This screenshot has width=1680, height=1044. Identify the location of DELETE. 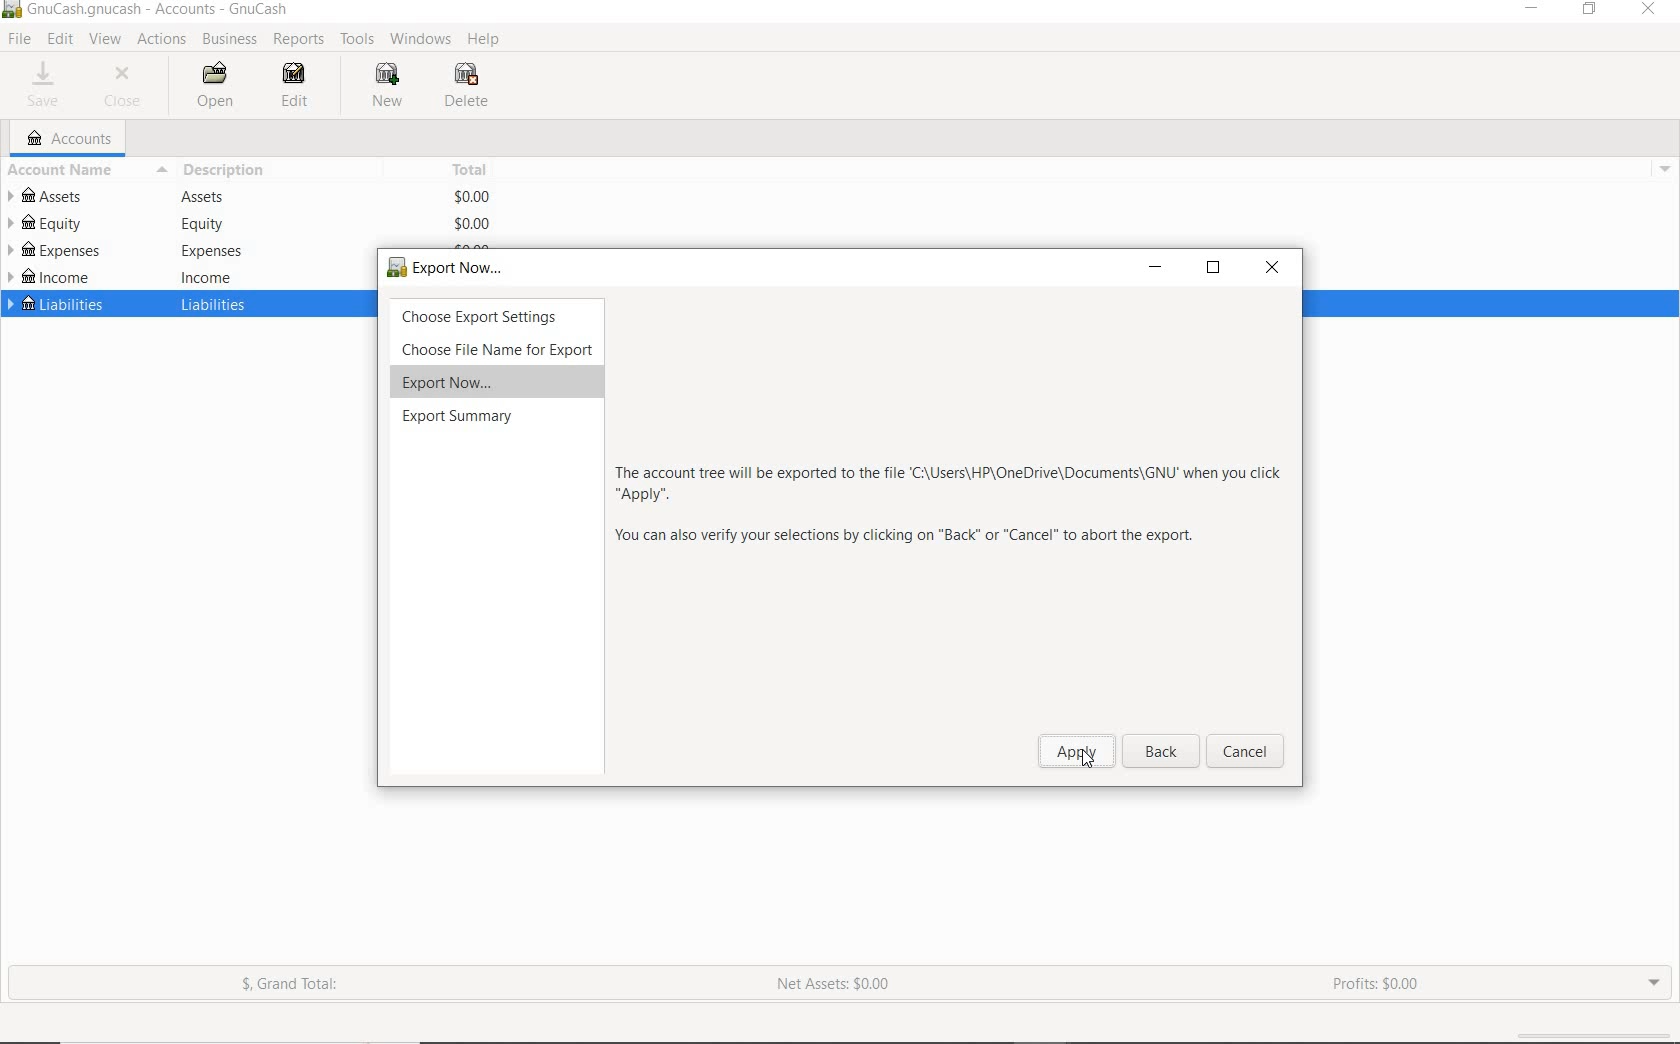
(466, 88).